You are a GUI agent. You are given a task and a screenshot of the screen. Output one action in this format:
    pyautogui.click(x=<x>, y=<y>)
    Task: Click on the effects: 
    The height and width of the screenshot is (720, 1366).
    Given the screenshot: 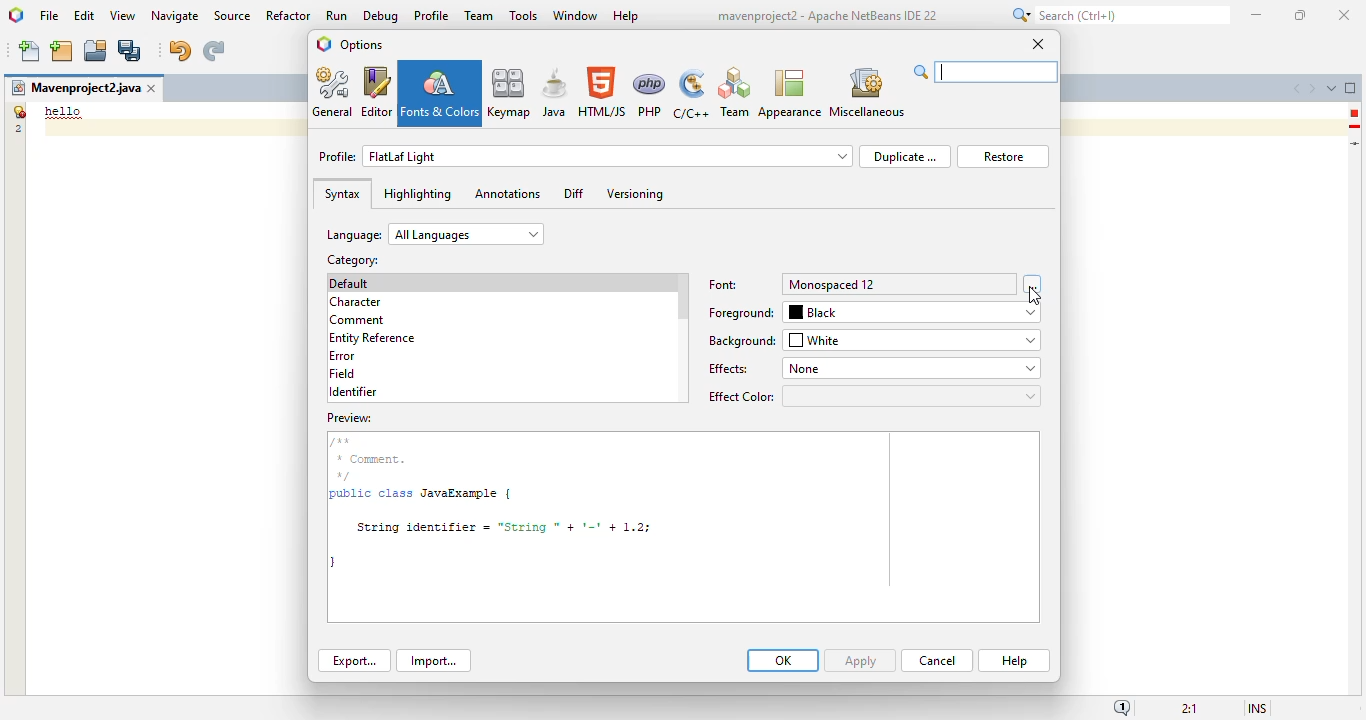 What is the action you would take?
    pyautogui.click(x=730, y=369)
    